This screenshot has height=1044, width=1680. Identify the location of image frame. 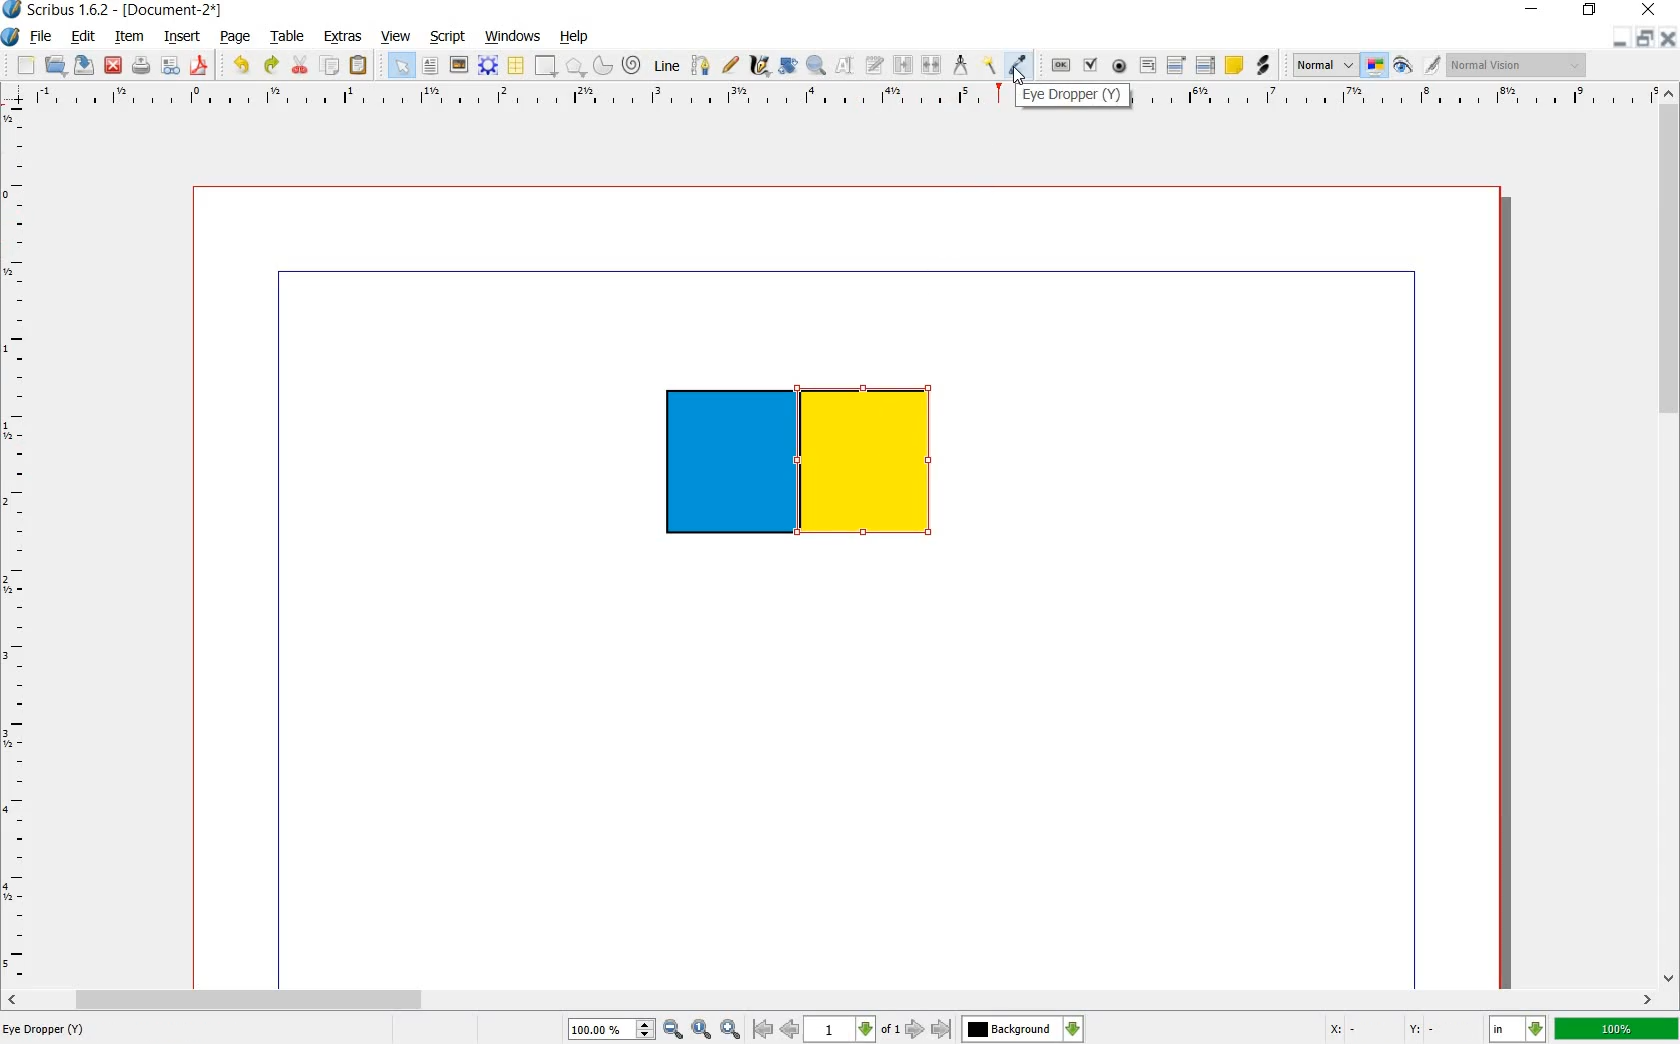
(458, 66).